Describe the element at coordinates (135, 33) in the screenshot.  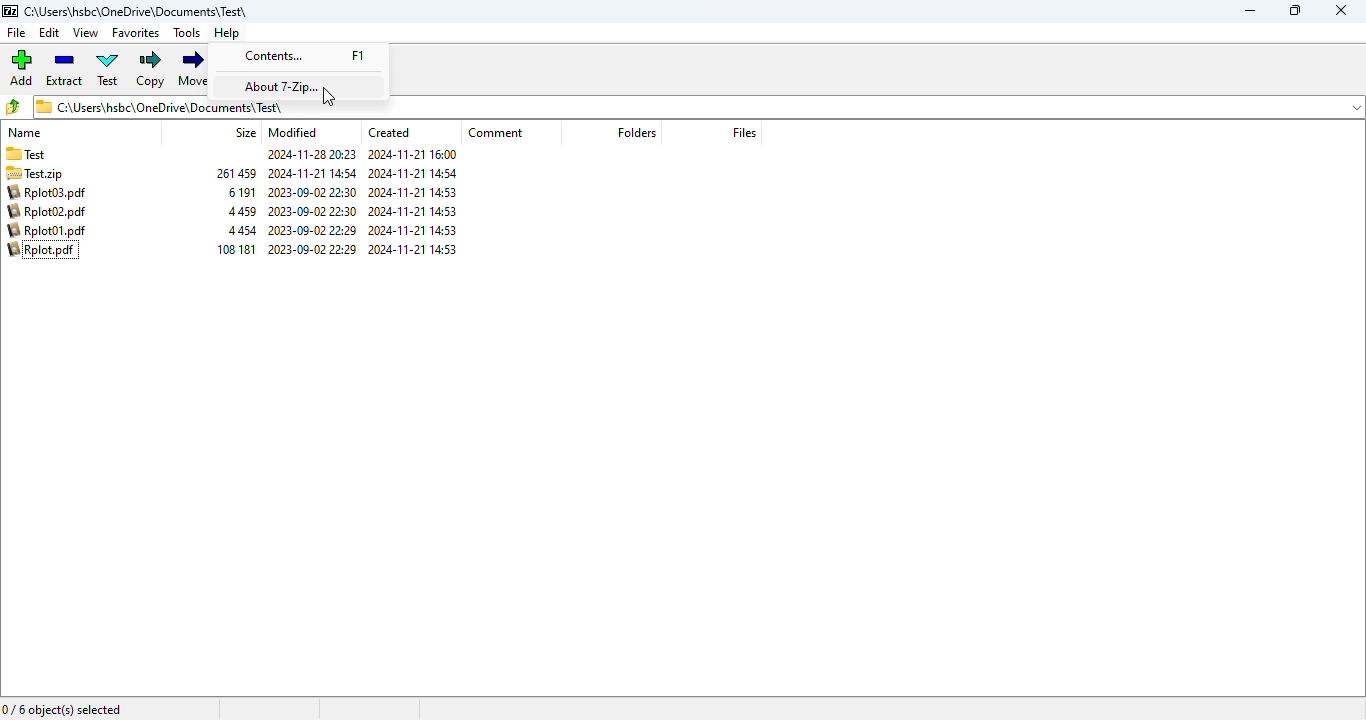
I see `favorites` at that location.